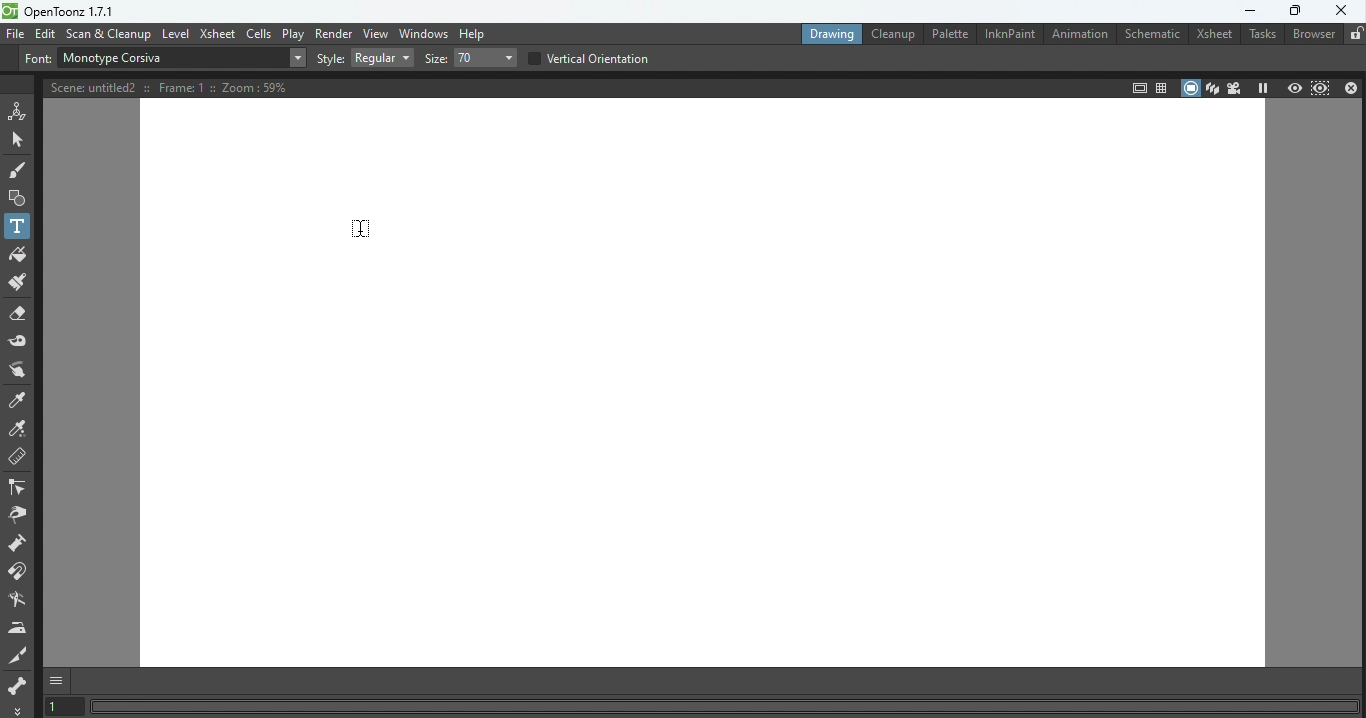 This screenshot has height=718, width=1366. What do you see at coordinates (64, 706) in the screenshot?
I see `Set the current frame` at bounding box center [64, 706].